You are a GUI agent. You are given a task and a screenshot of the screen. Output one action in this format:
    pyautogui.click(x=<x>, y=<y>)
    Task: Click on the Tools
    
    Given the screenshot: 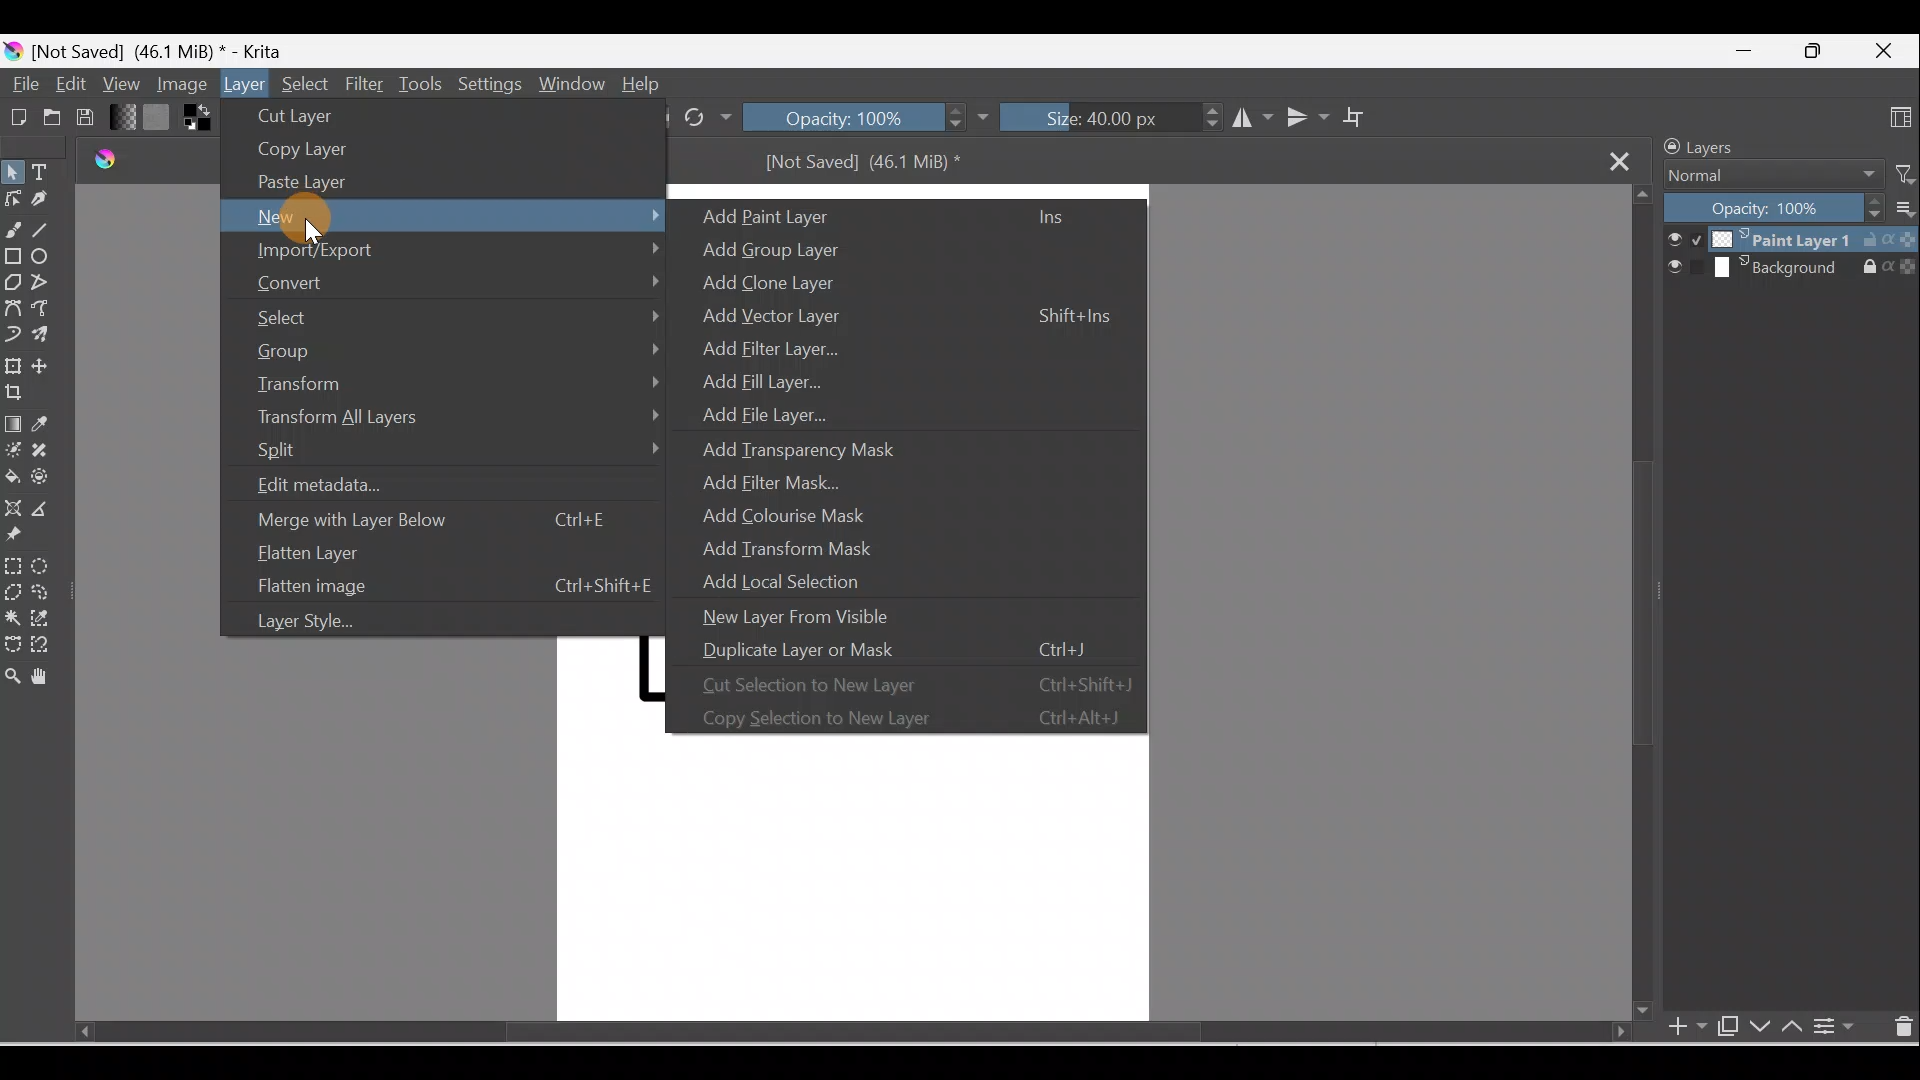 What is the action you would take?
    pyautogui.click(x=425, y=82)
    